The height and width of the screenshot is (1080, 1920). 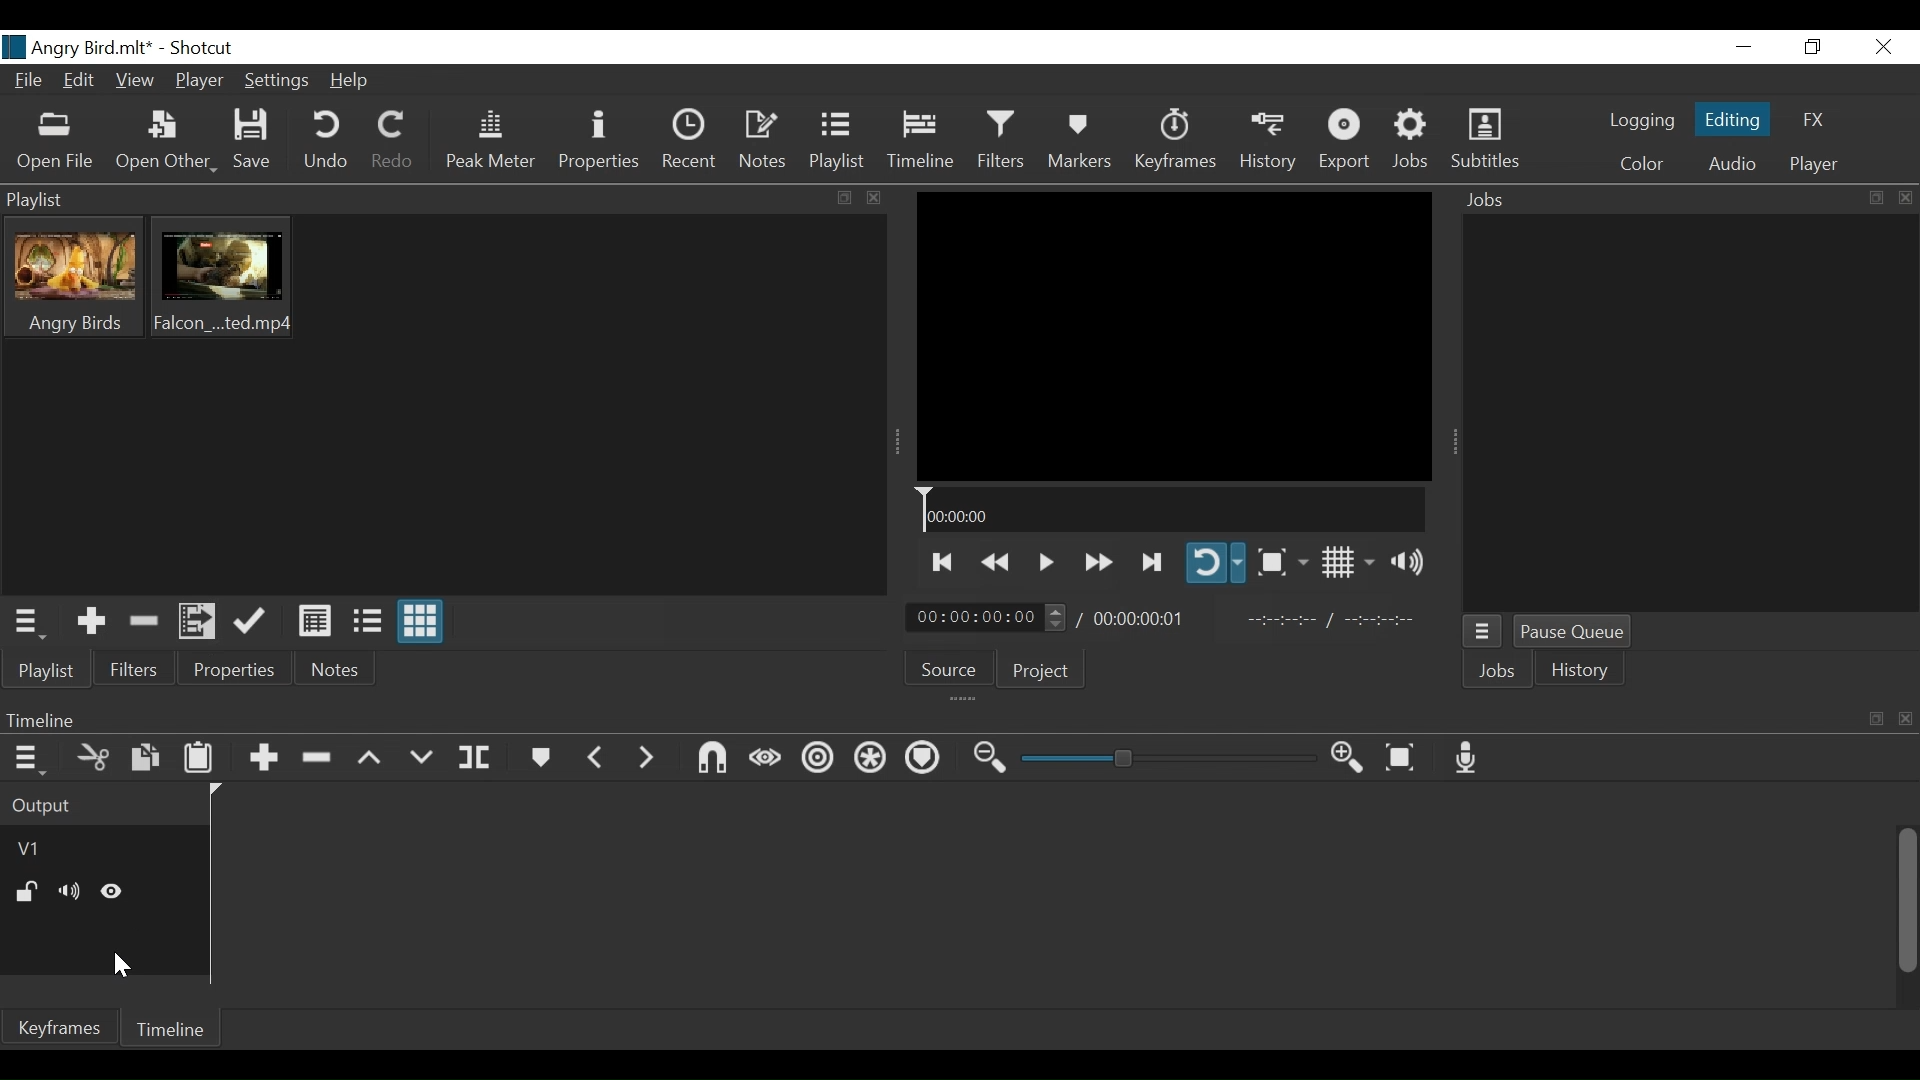 I want to click on Cut, so click(x=93, y=758).